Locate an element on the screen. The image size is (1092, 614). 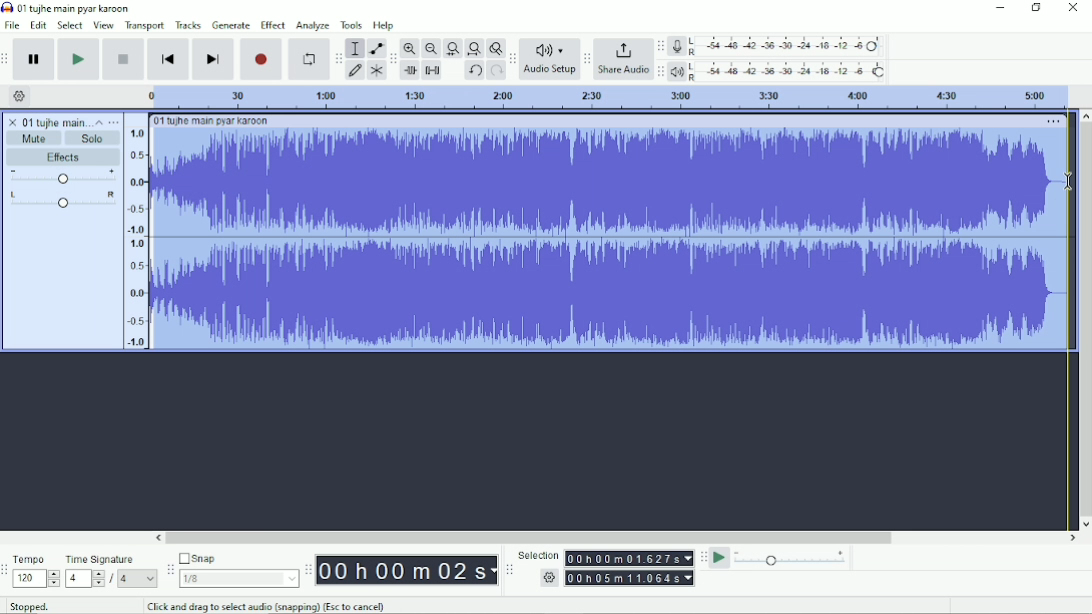
00 h 00 m 00.00s is located at coordinates (630, 578).